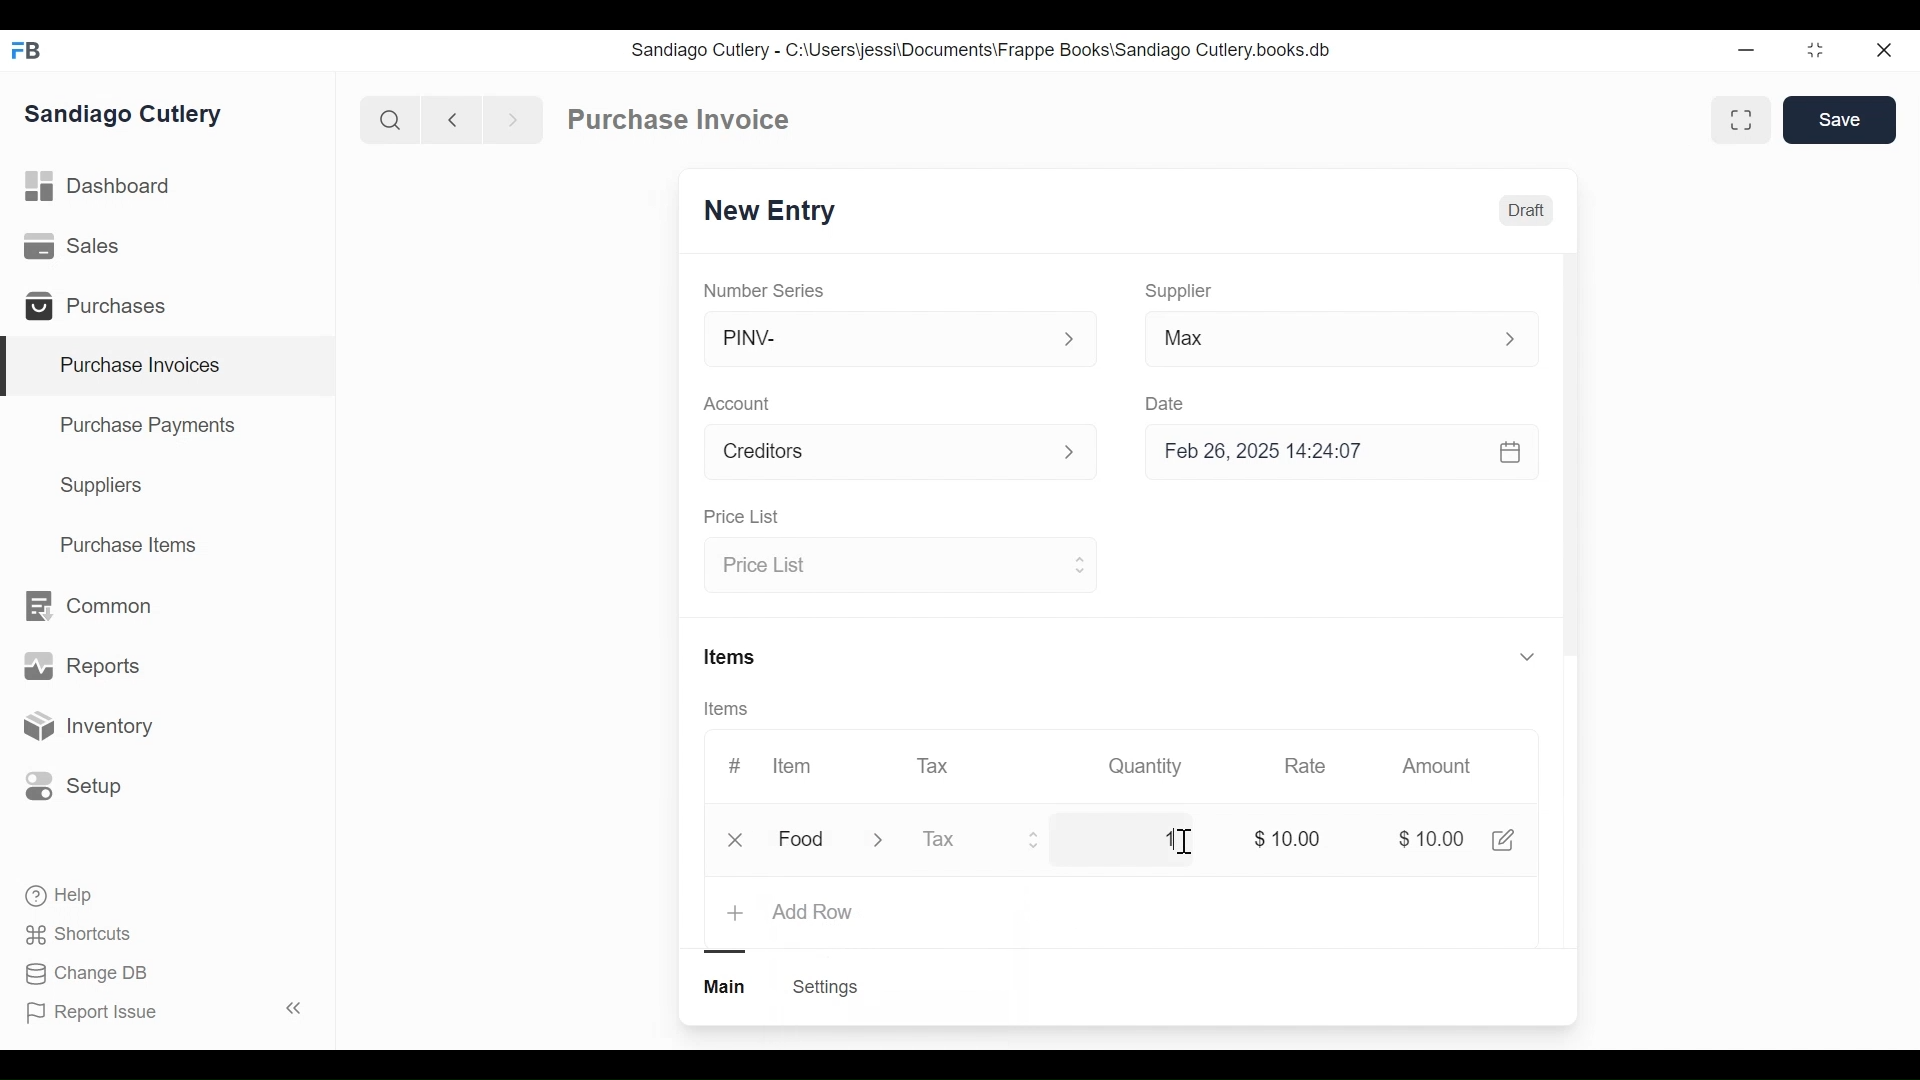  I want to click on Draft, so click(1527, 213).